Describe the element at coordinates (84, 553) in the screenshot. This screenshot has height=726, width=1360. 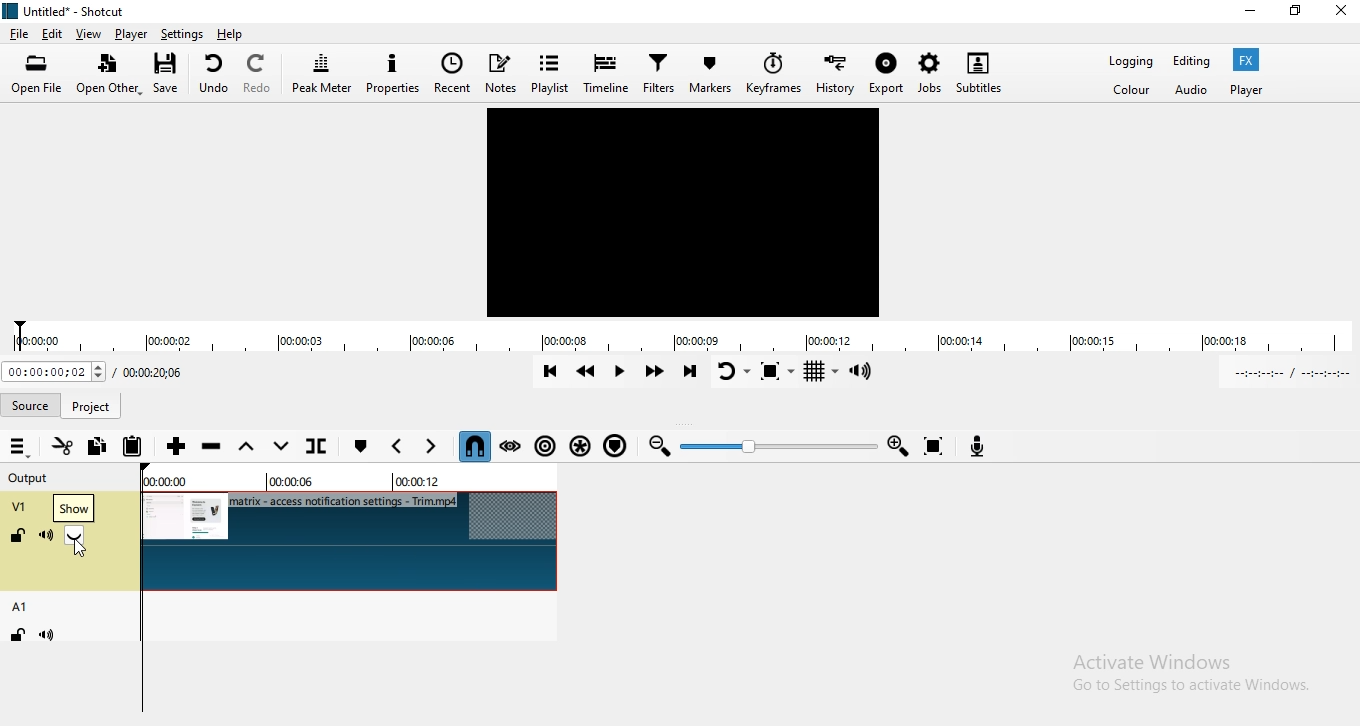
I see `cursor` at that location.